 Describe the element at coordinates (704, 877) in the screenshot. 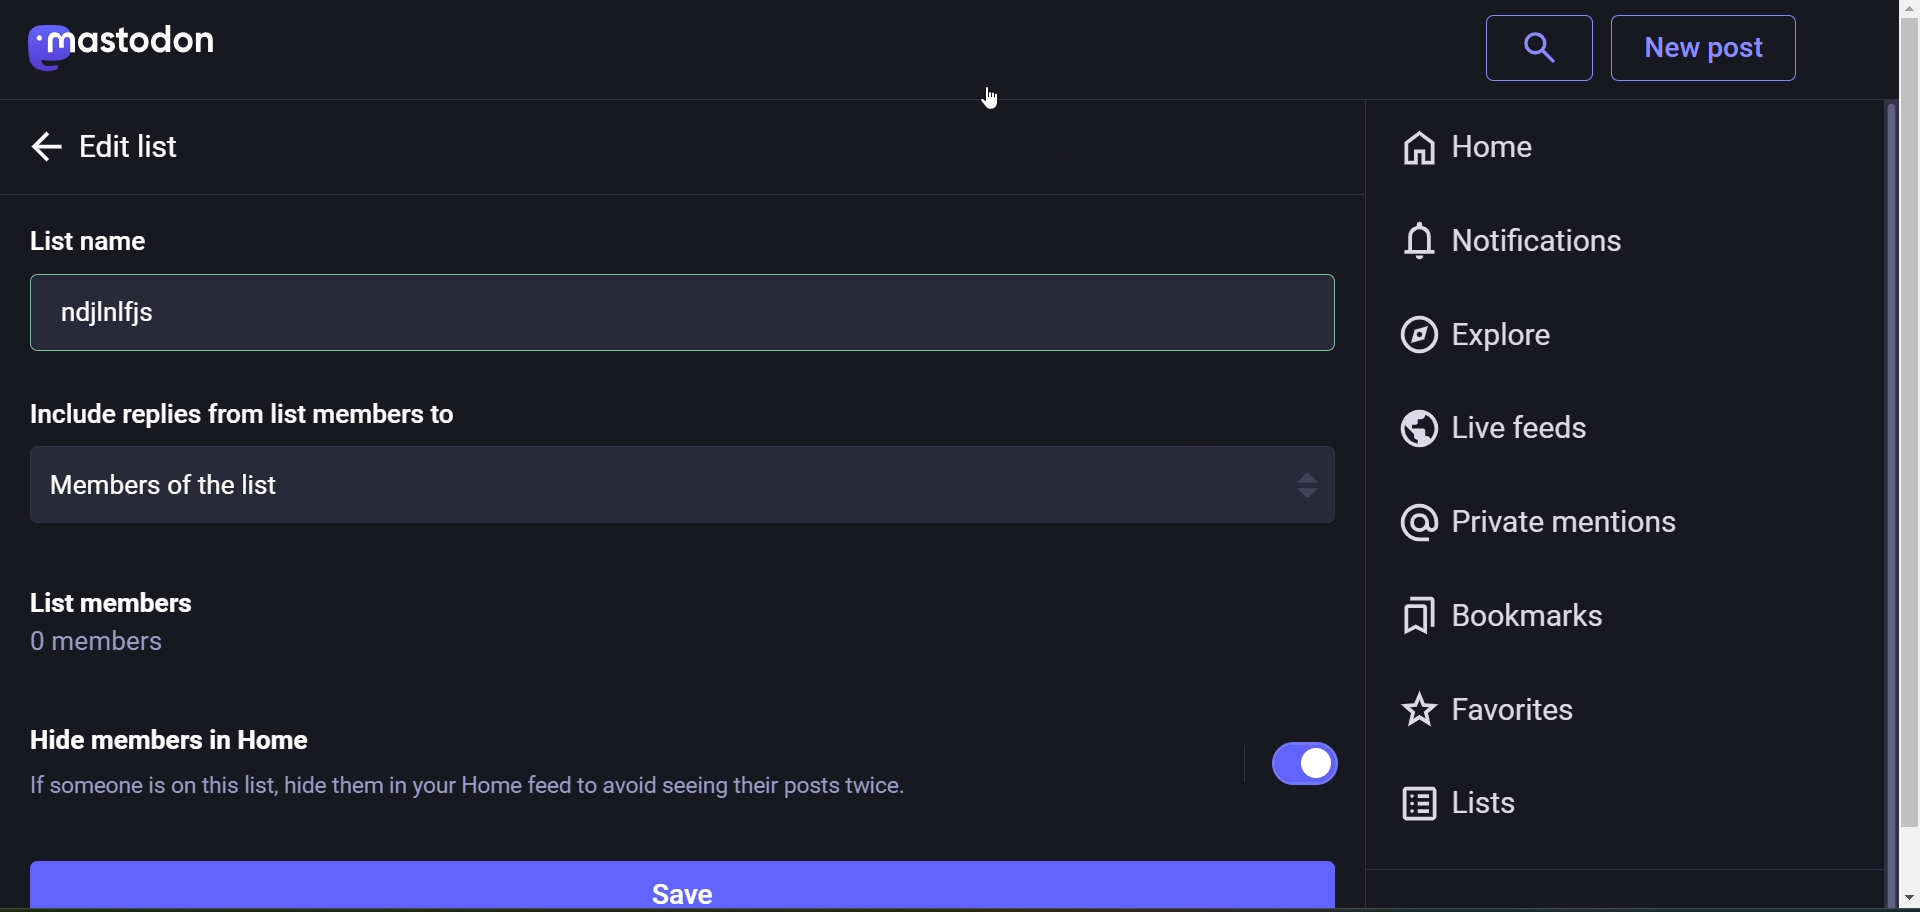

I see `save` at that location.